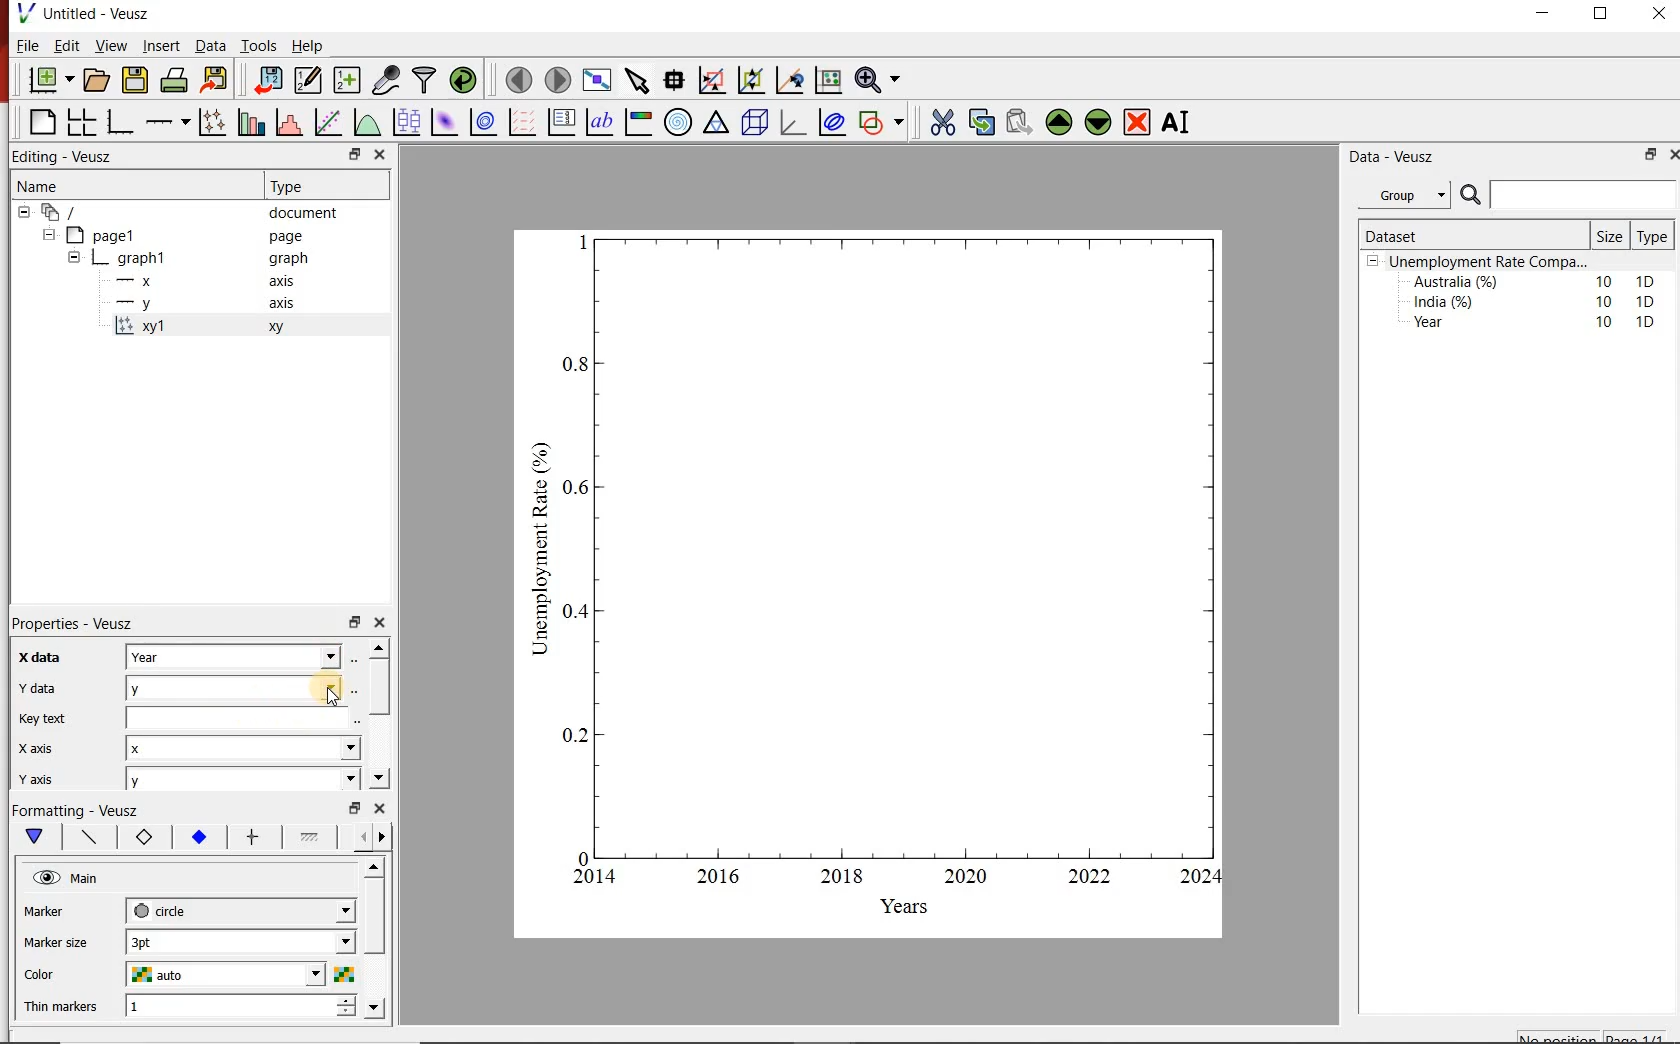 This screenshot has height=1044, width=1680. What do you see at coordinates (52, 79) in the screenshot?
I see `new document` at bounding box center [52, 79].